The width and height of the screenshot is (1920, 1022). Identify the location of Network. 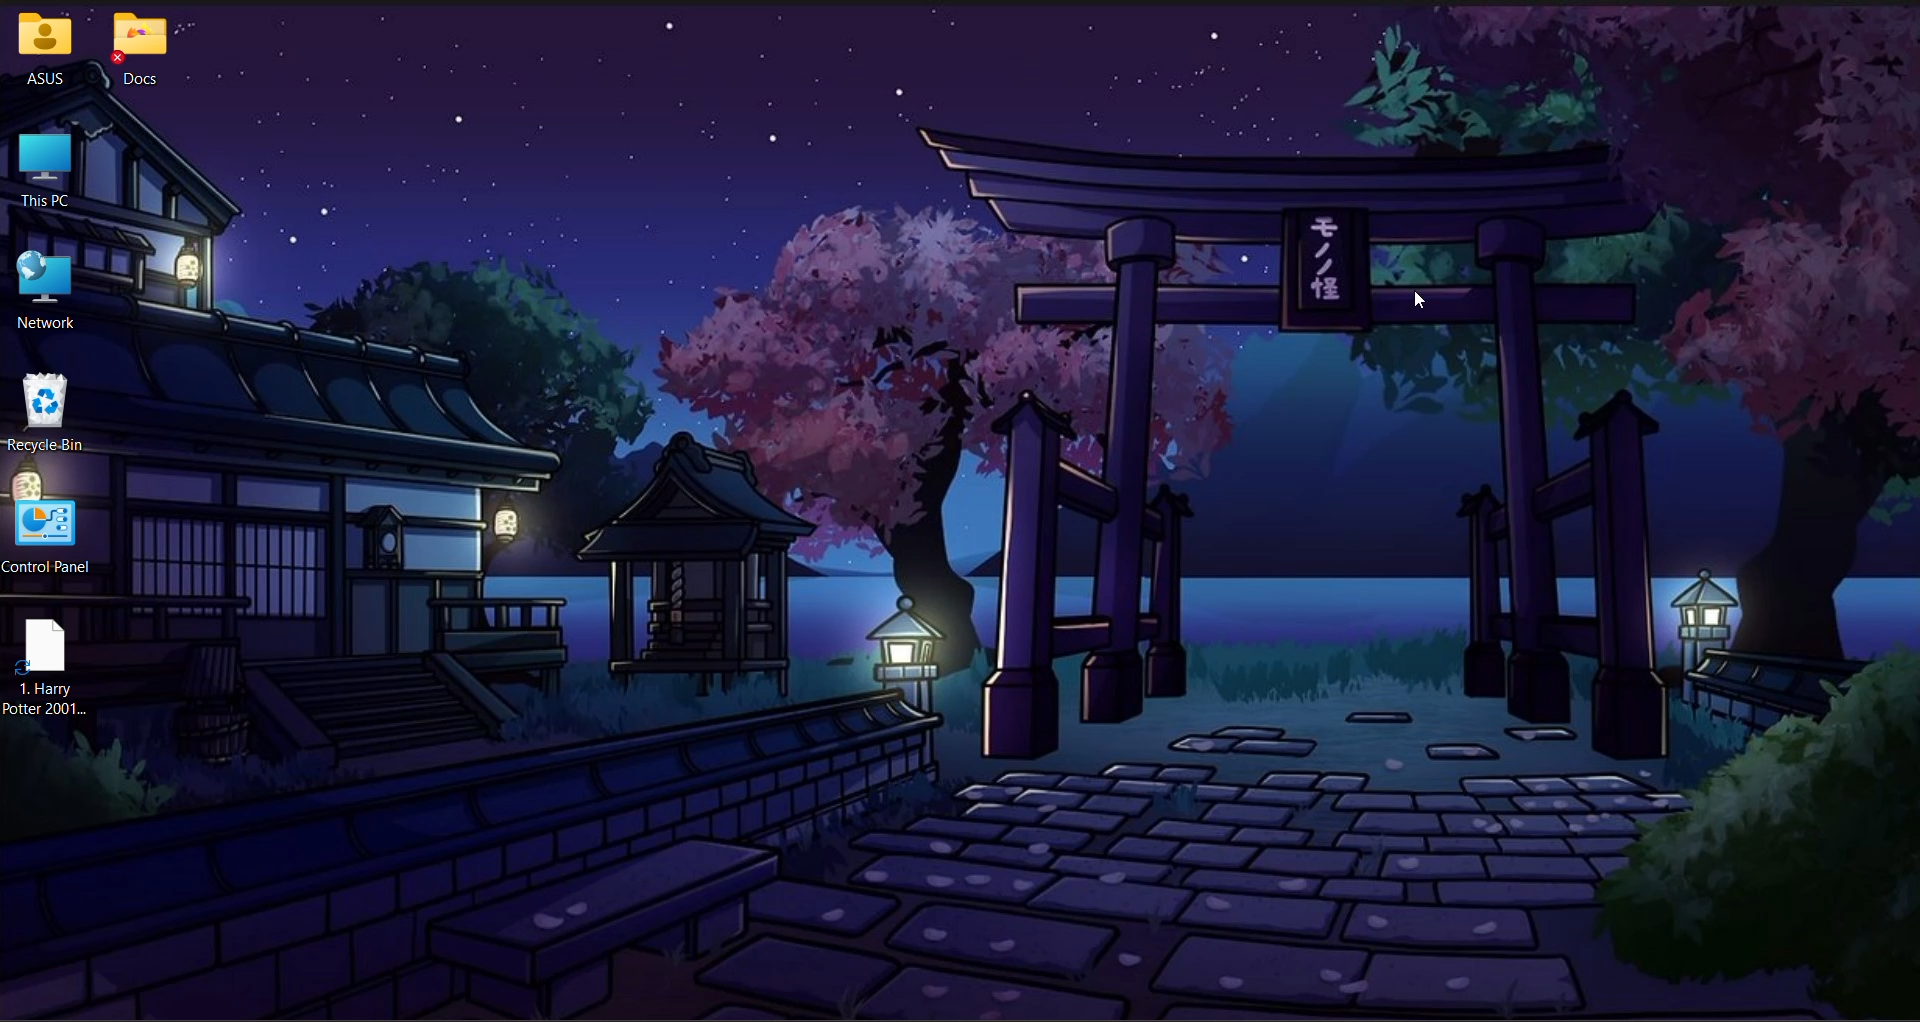
(46, 290).